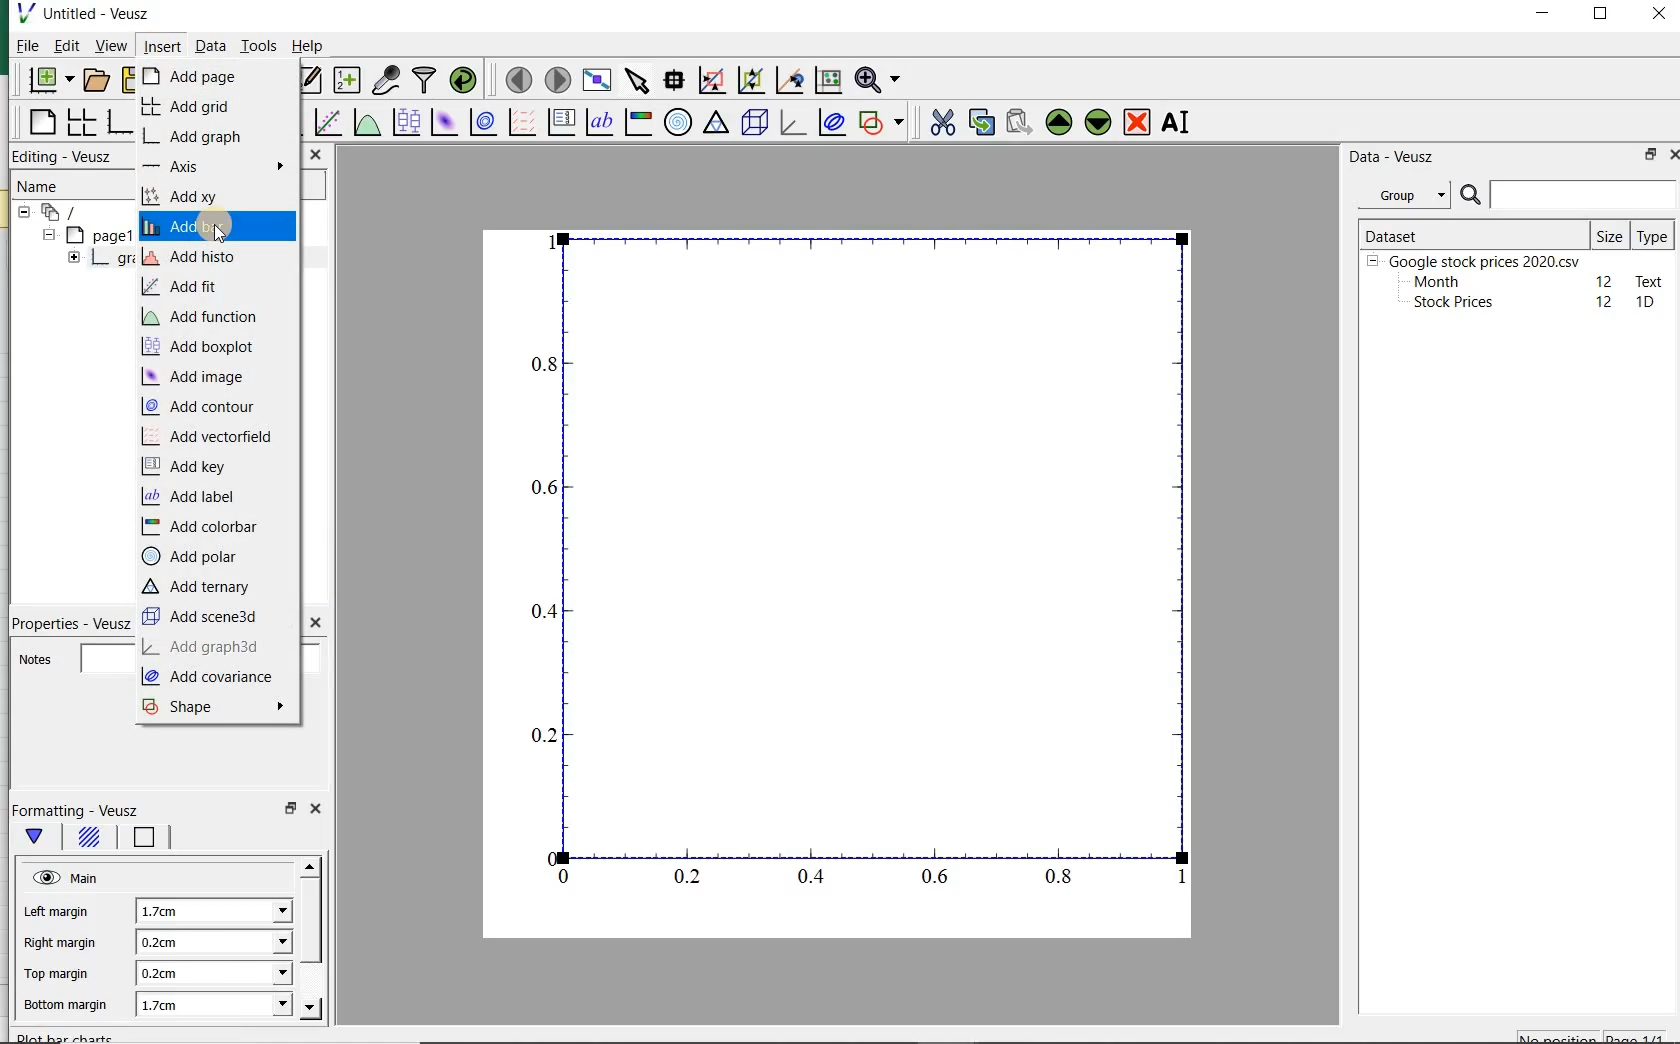  What do you see at coordinates (315, 154) in the screenshot?
I see `close` at bounding box center [315, 154].